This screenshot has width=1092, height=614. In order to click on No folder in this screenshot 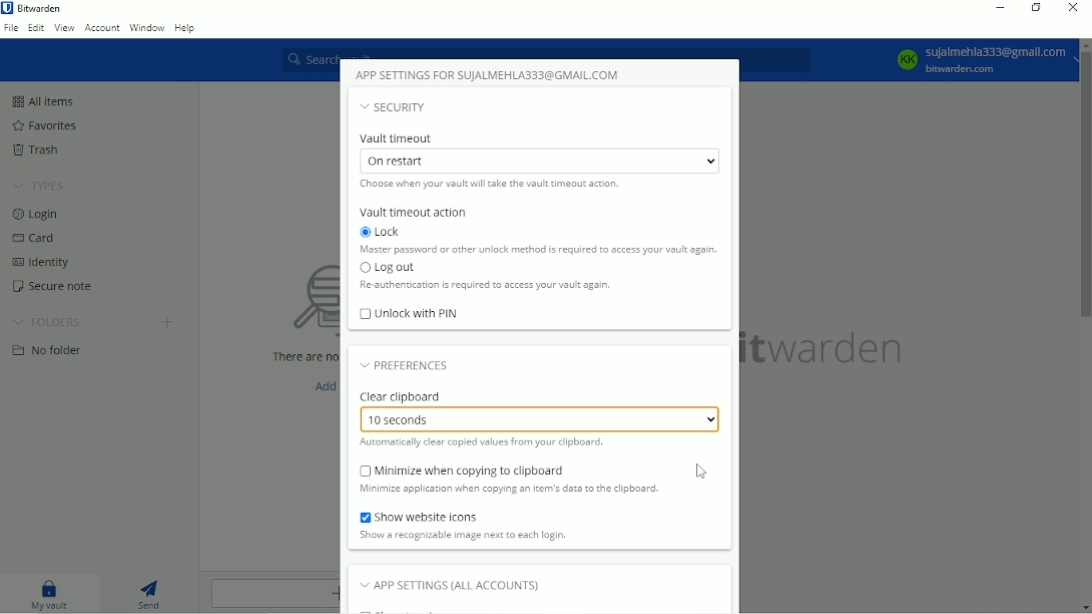, I will do `click(49, 350)`.